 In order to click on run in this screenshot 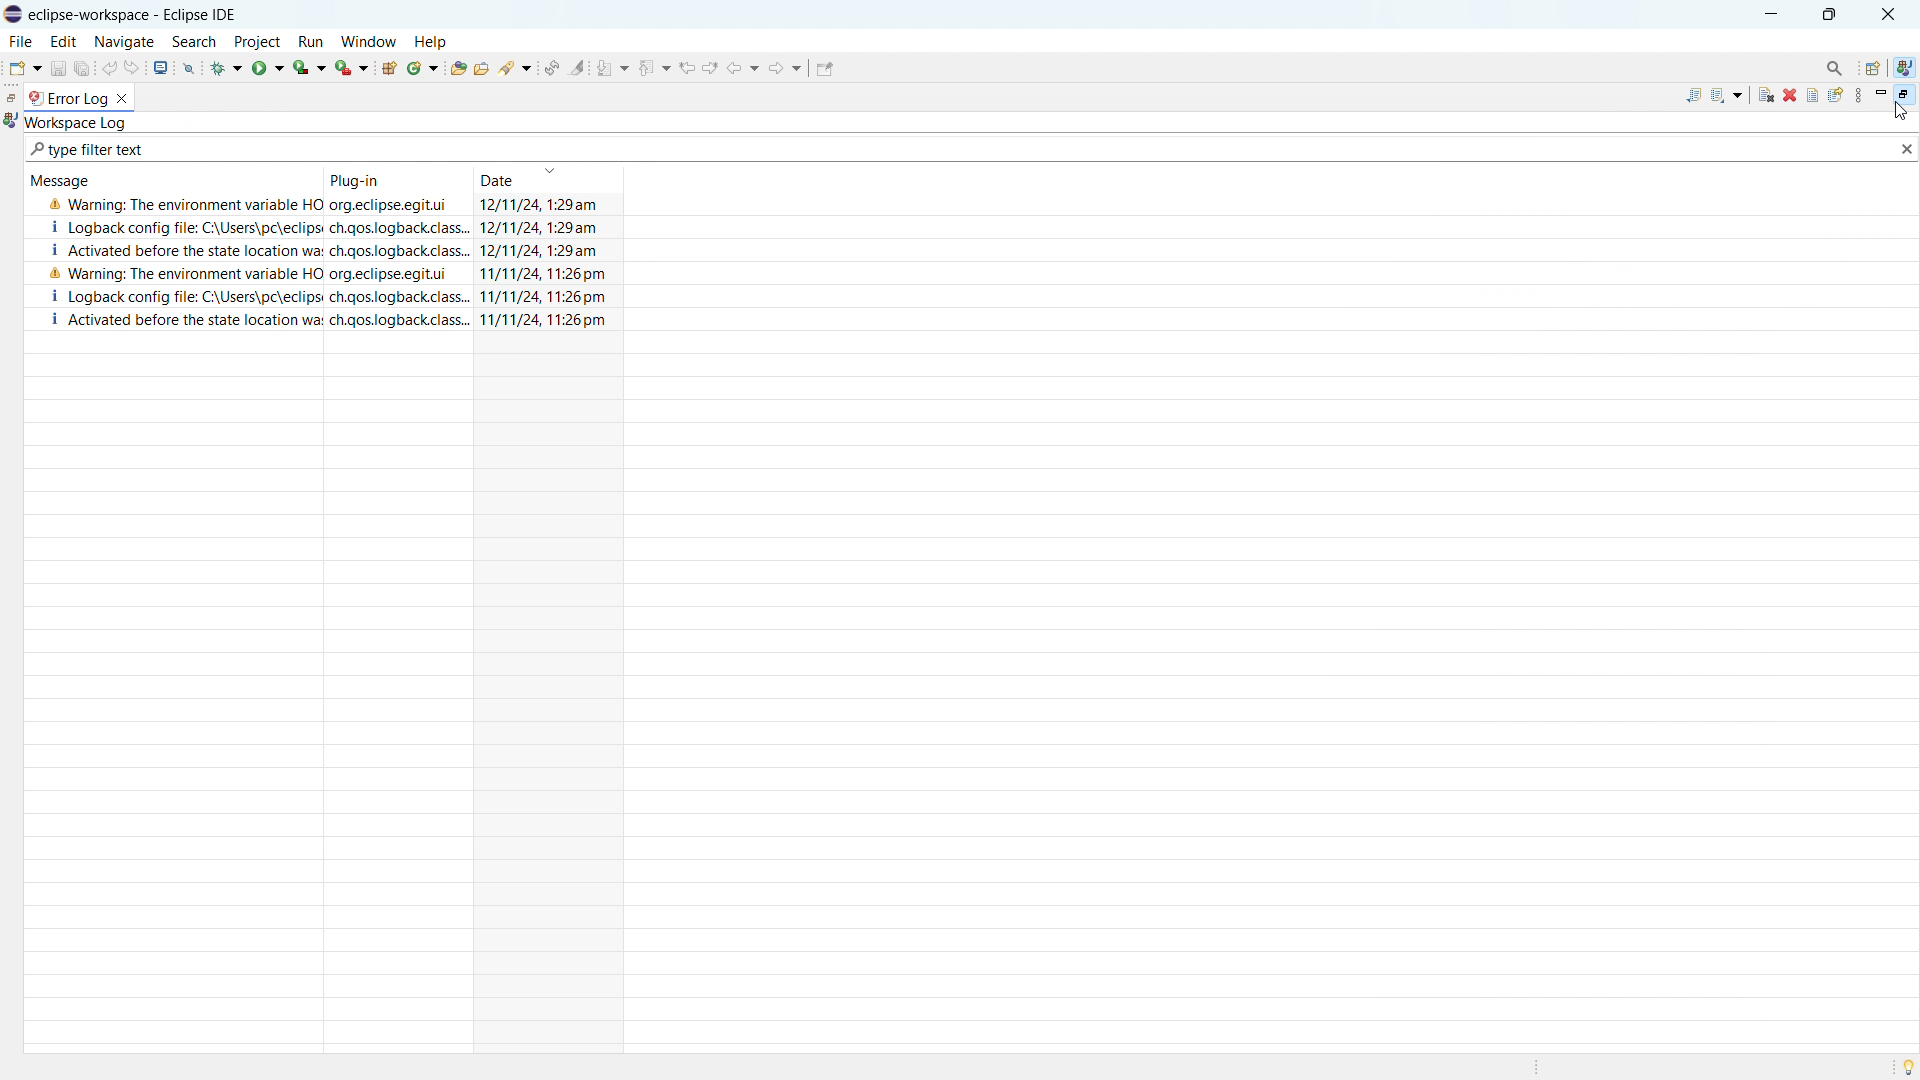, I will do `click(266, 67)`.